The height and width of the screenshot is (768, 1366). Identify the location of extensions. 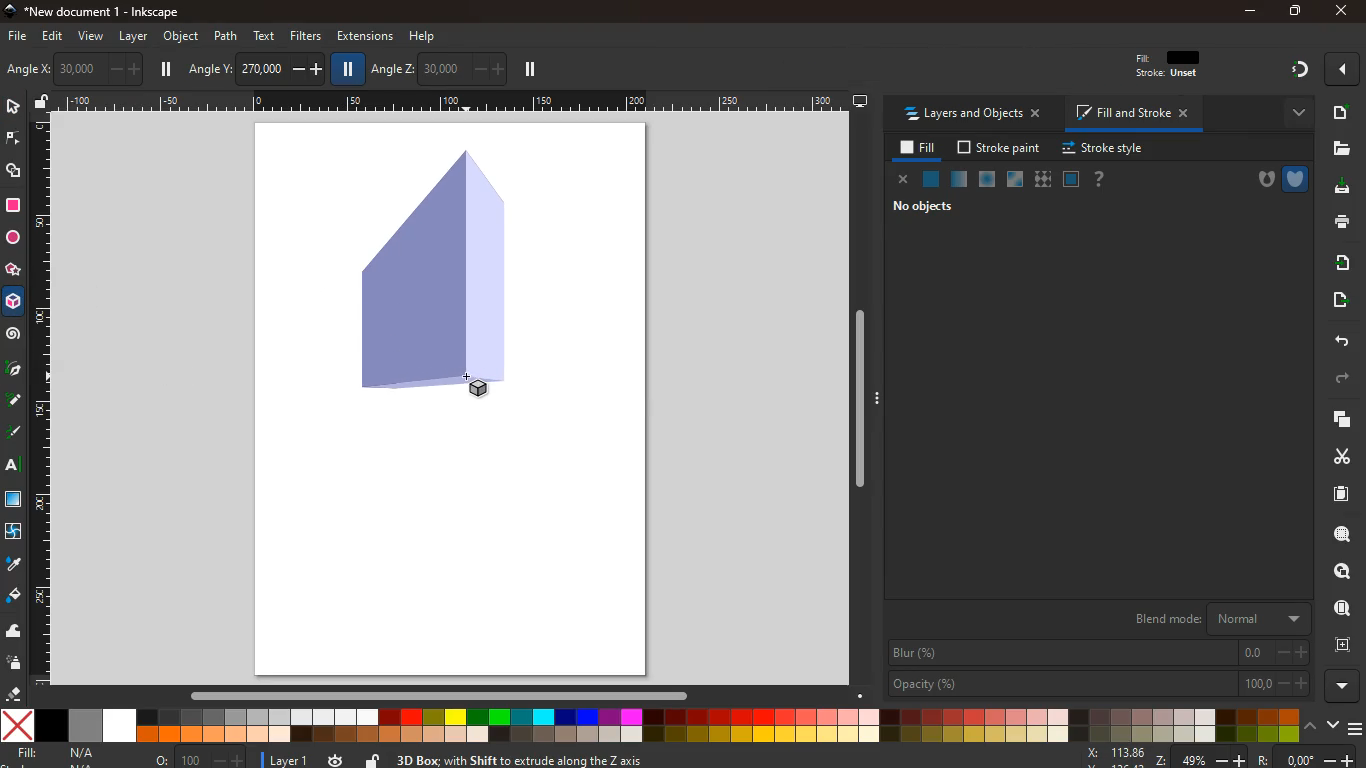
(364, 36).